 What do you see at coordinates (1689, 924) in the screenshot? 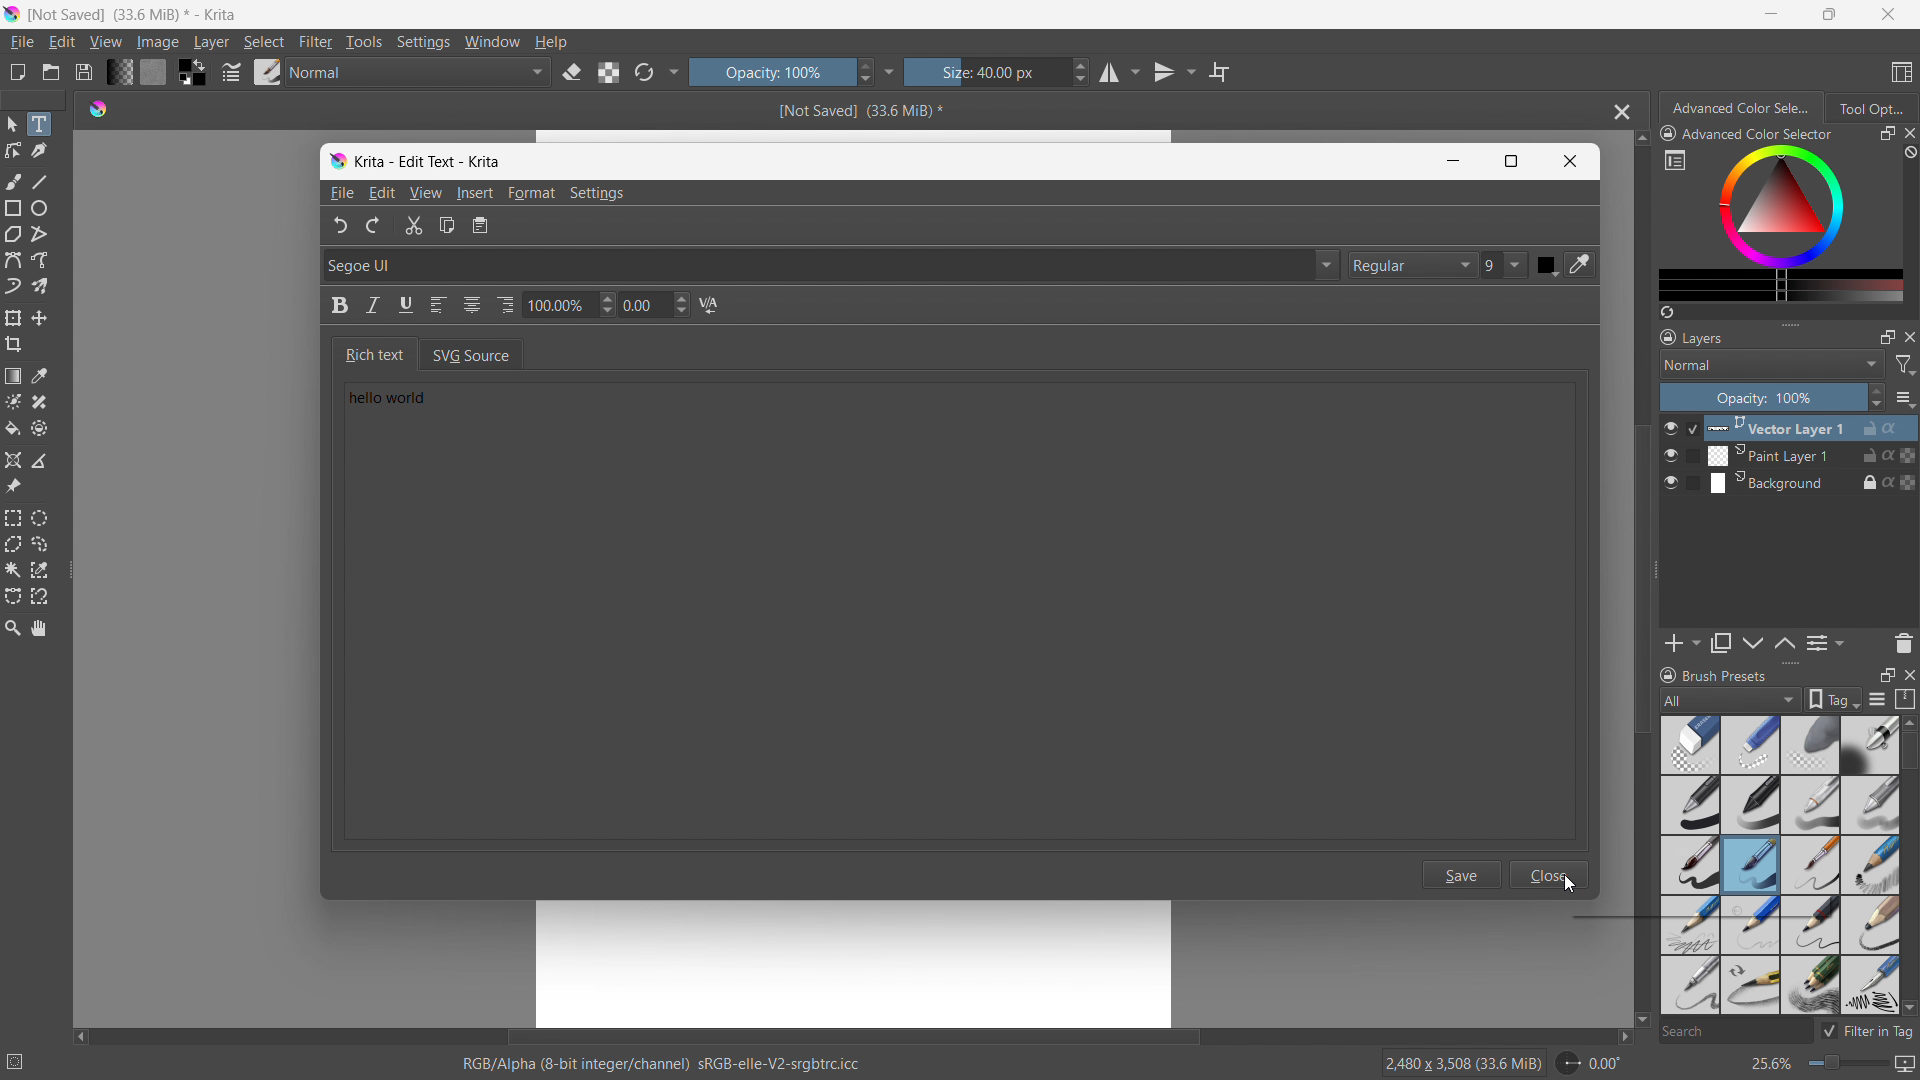
I see `pencil` at bounding box center [1689, 924].